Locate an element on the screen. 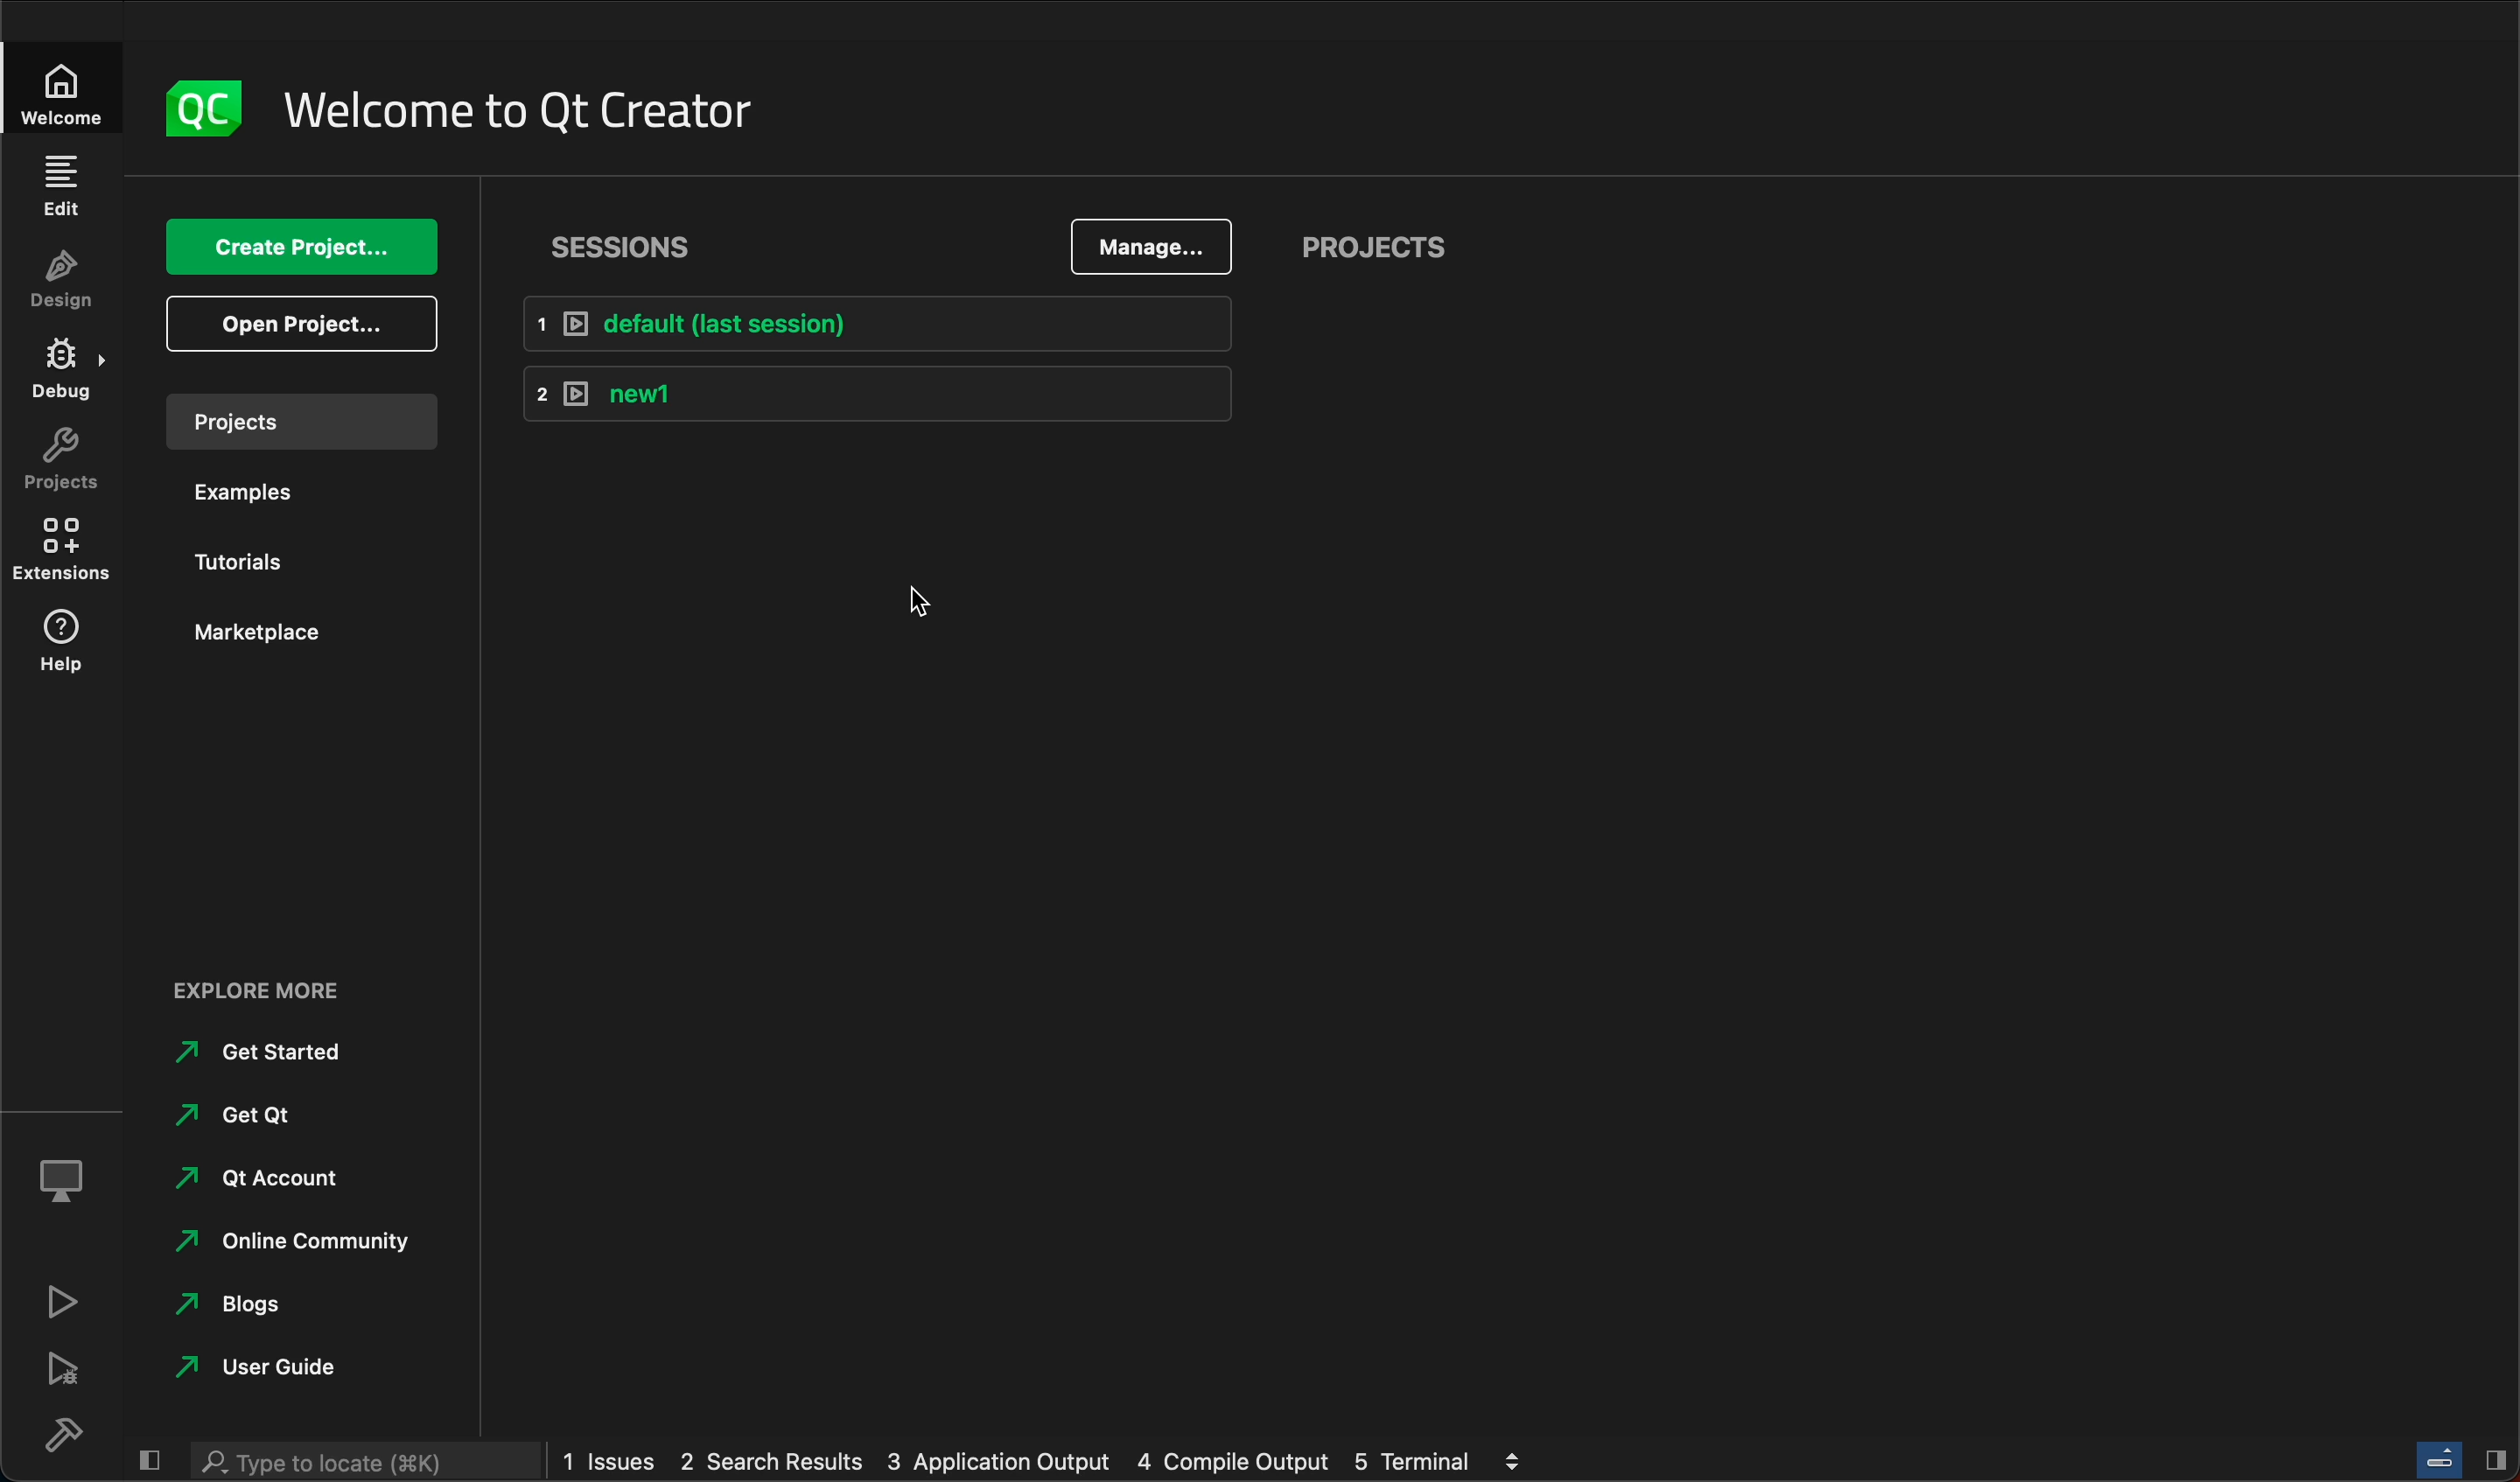 The height and width of the screenshot is (1482, 2520). explore more is located at coordinates (268, 979).